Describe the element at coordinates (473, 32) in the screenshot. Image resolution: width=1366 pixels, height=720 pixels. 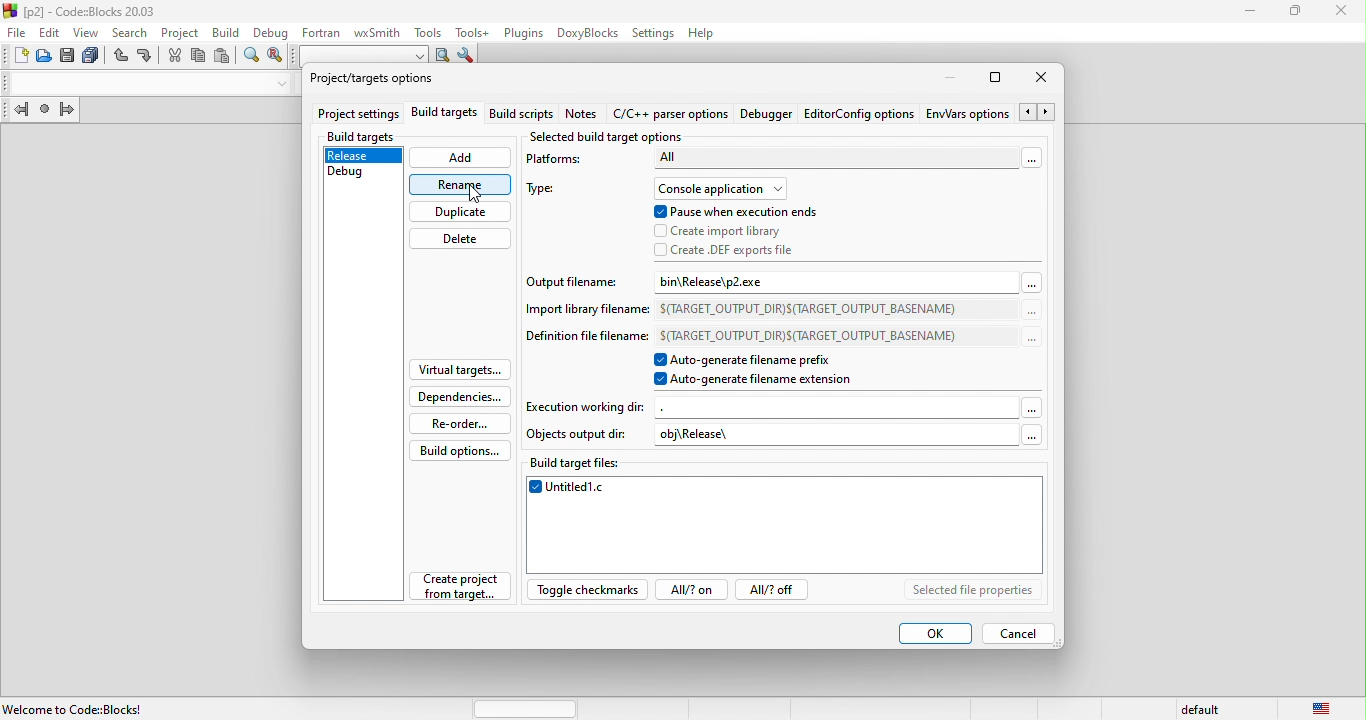
I see `tools++` at that location.